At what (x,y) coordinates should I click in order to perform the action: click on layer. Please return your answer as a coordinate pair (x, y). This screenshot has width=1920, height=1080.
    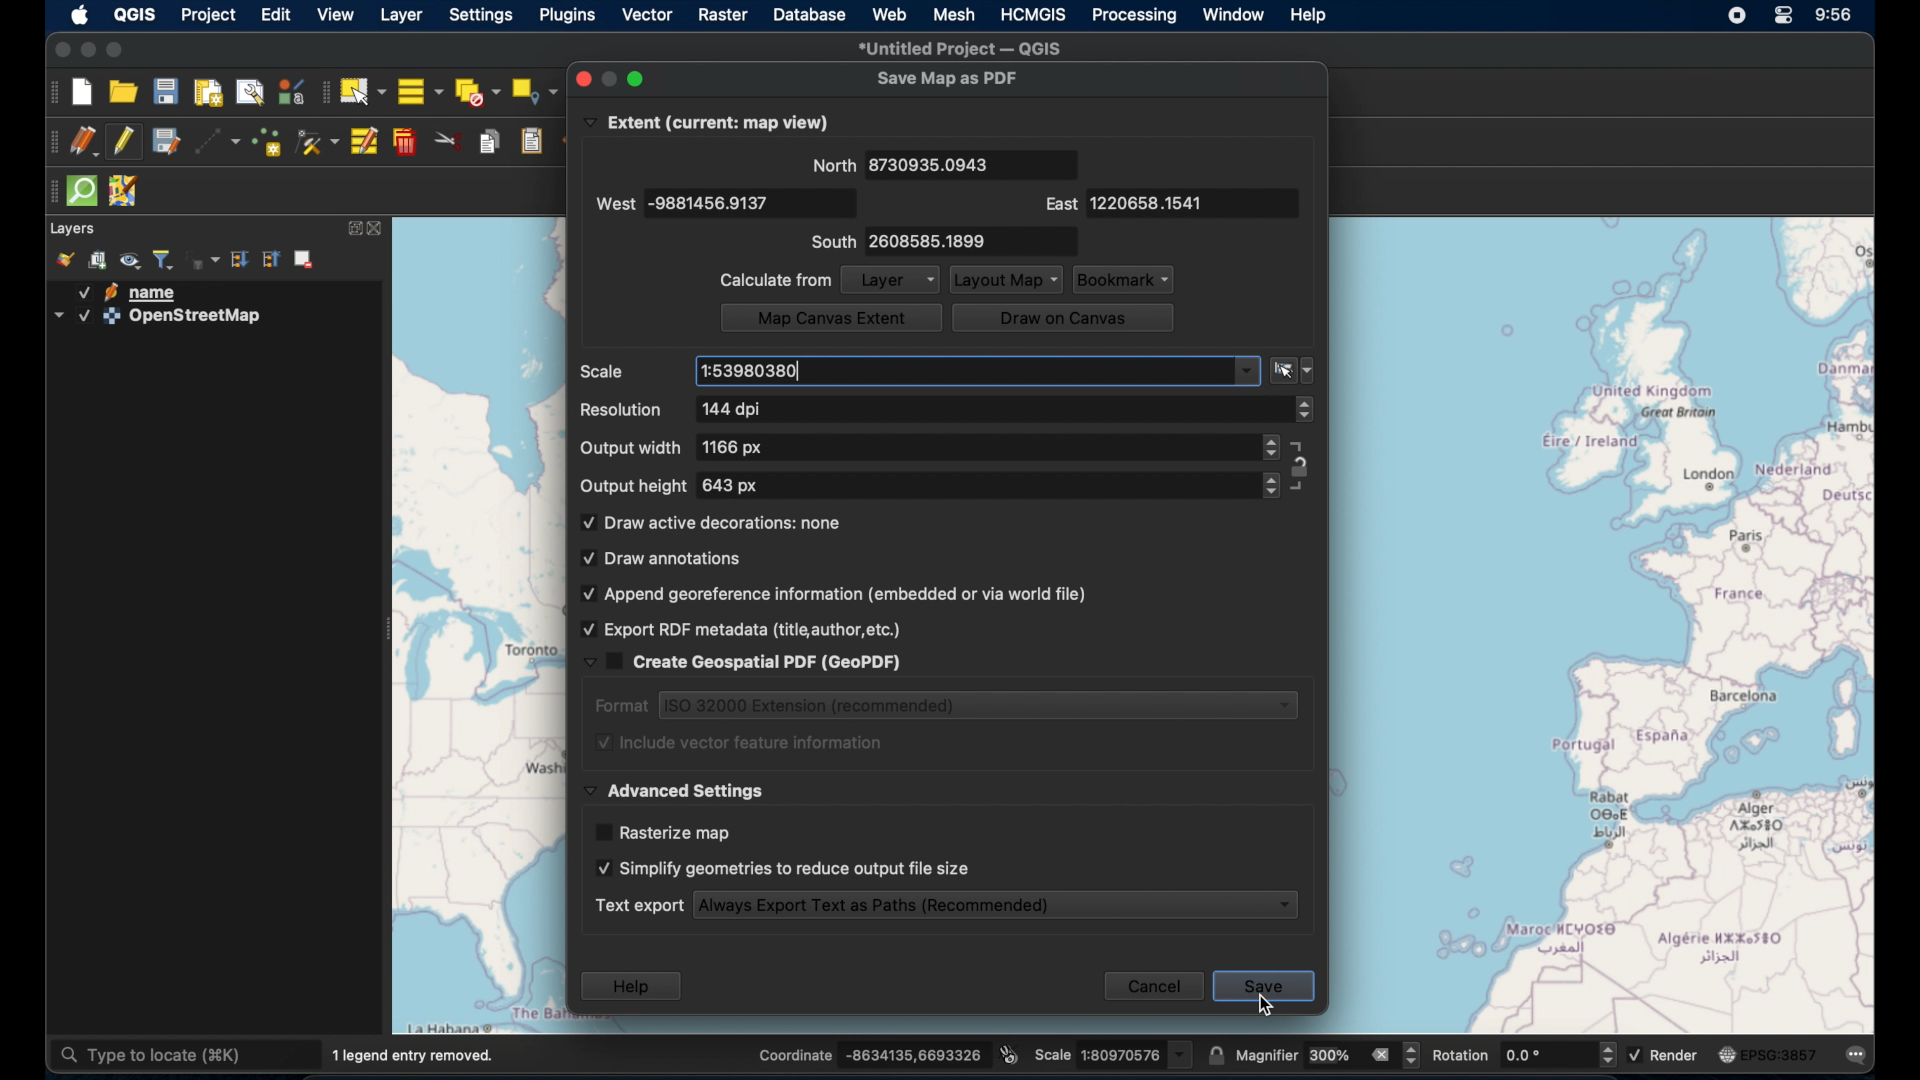
    Looking at the image, I should click on (74, 229).